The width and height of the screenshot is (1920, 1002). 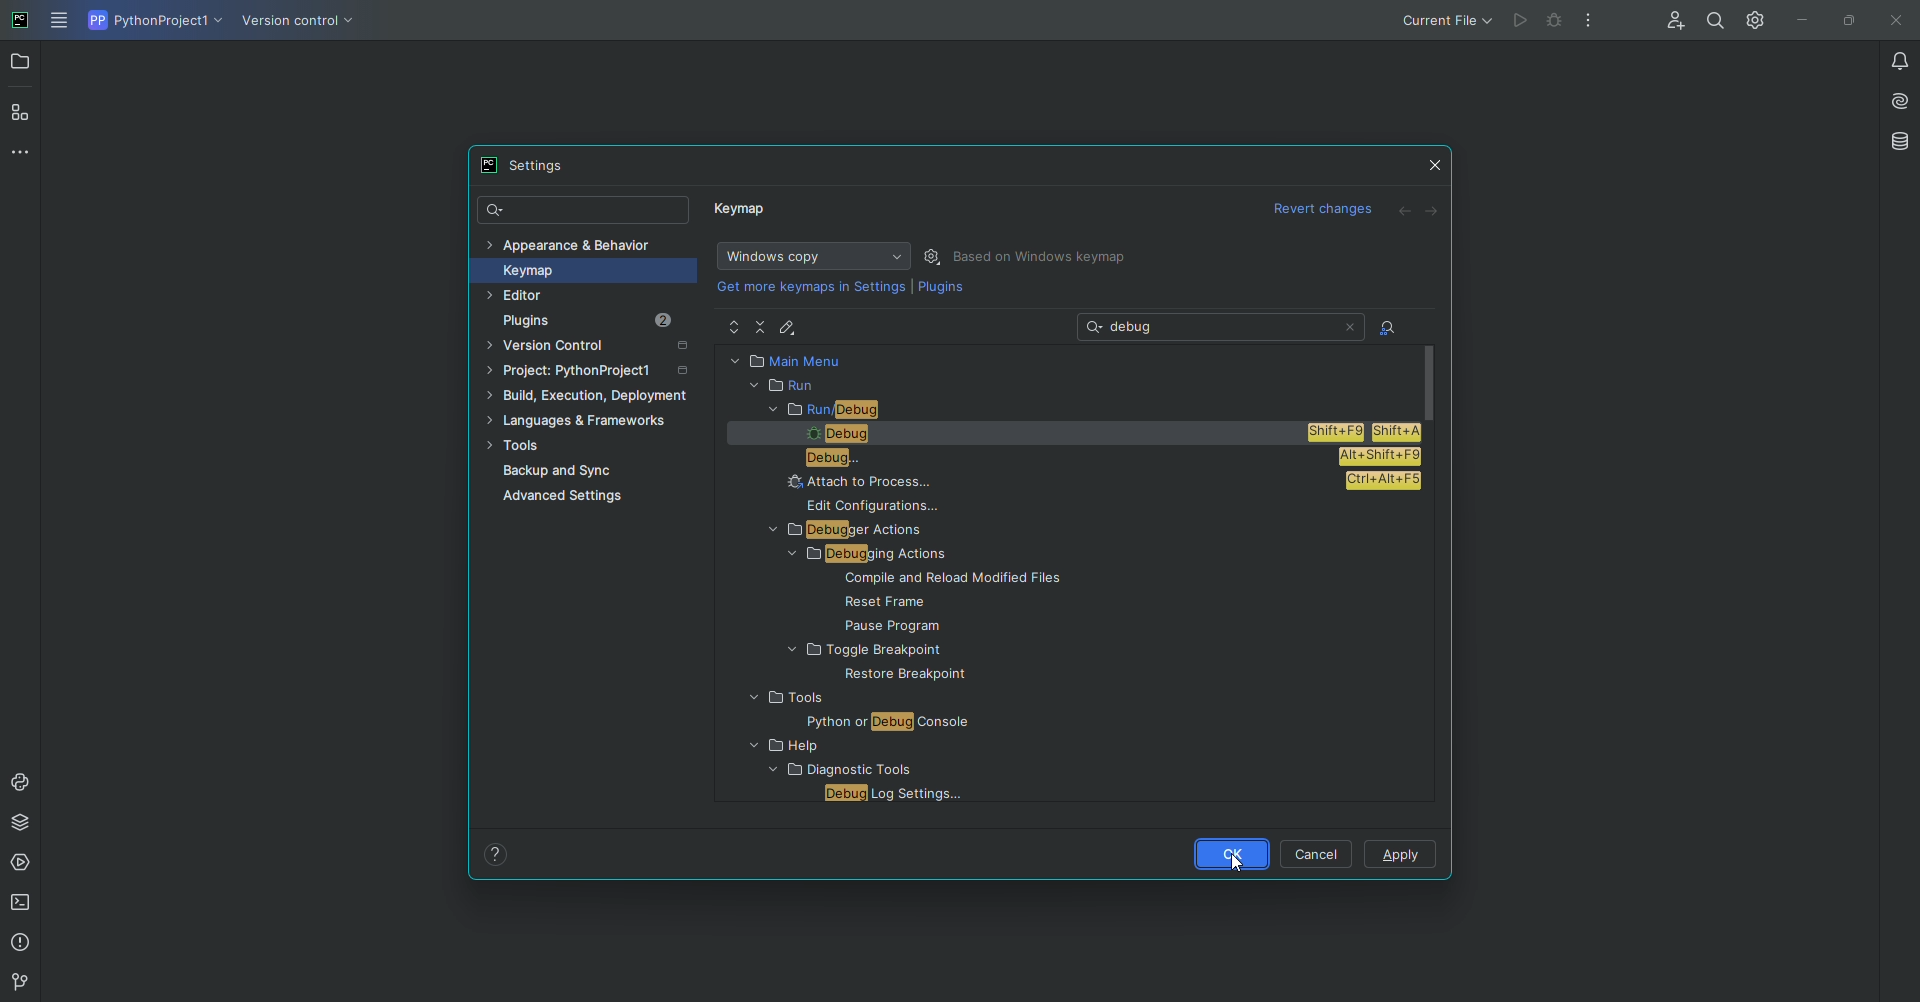 What do you see at coordinates (1797, 20) in the screenshot?
I see `Minimize` at bounding box center [1797, 20].